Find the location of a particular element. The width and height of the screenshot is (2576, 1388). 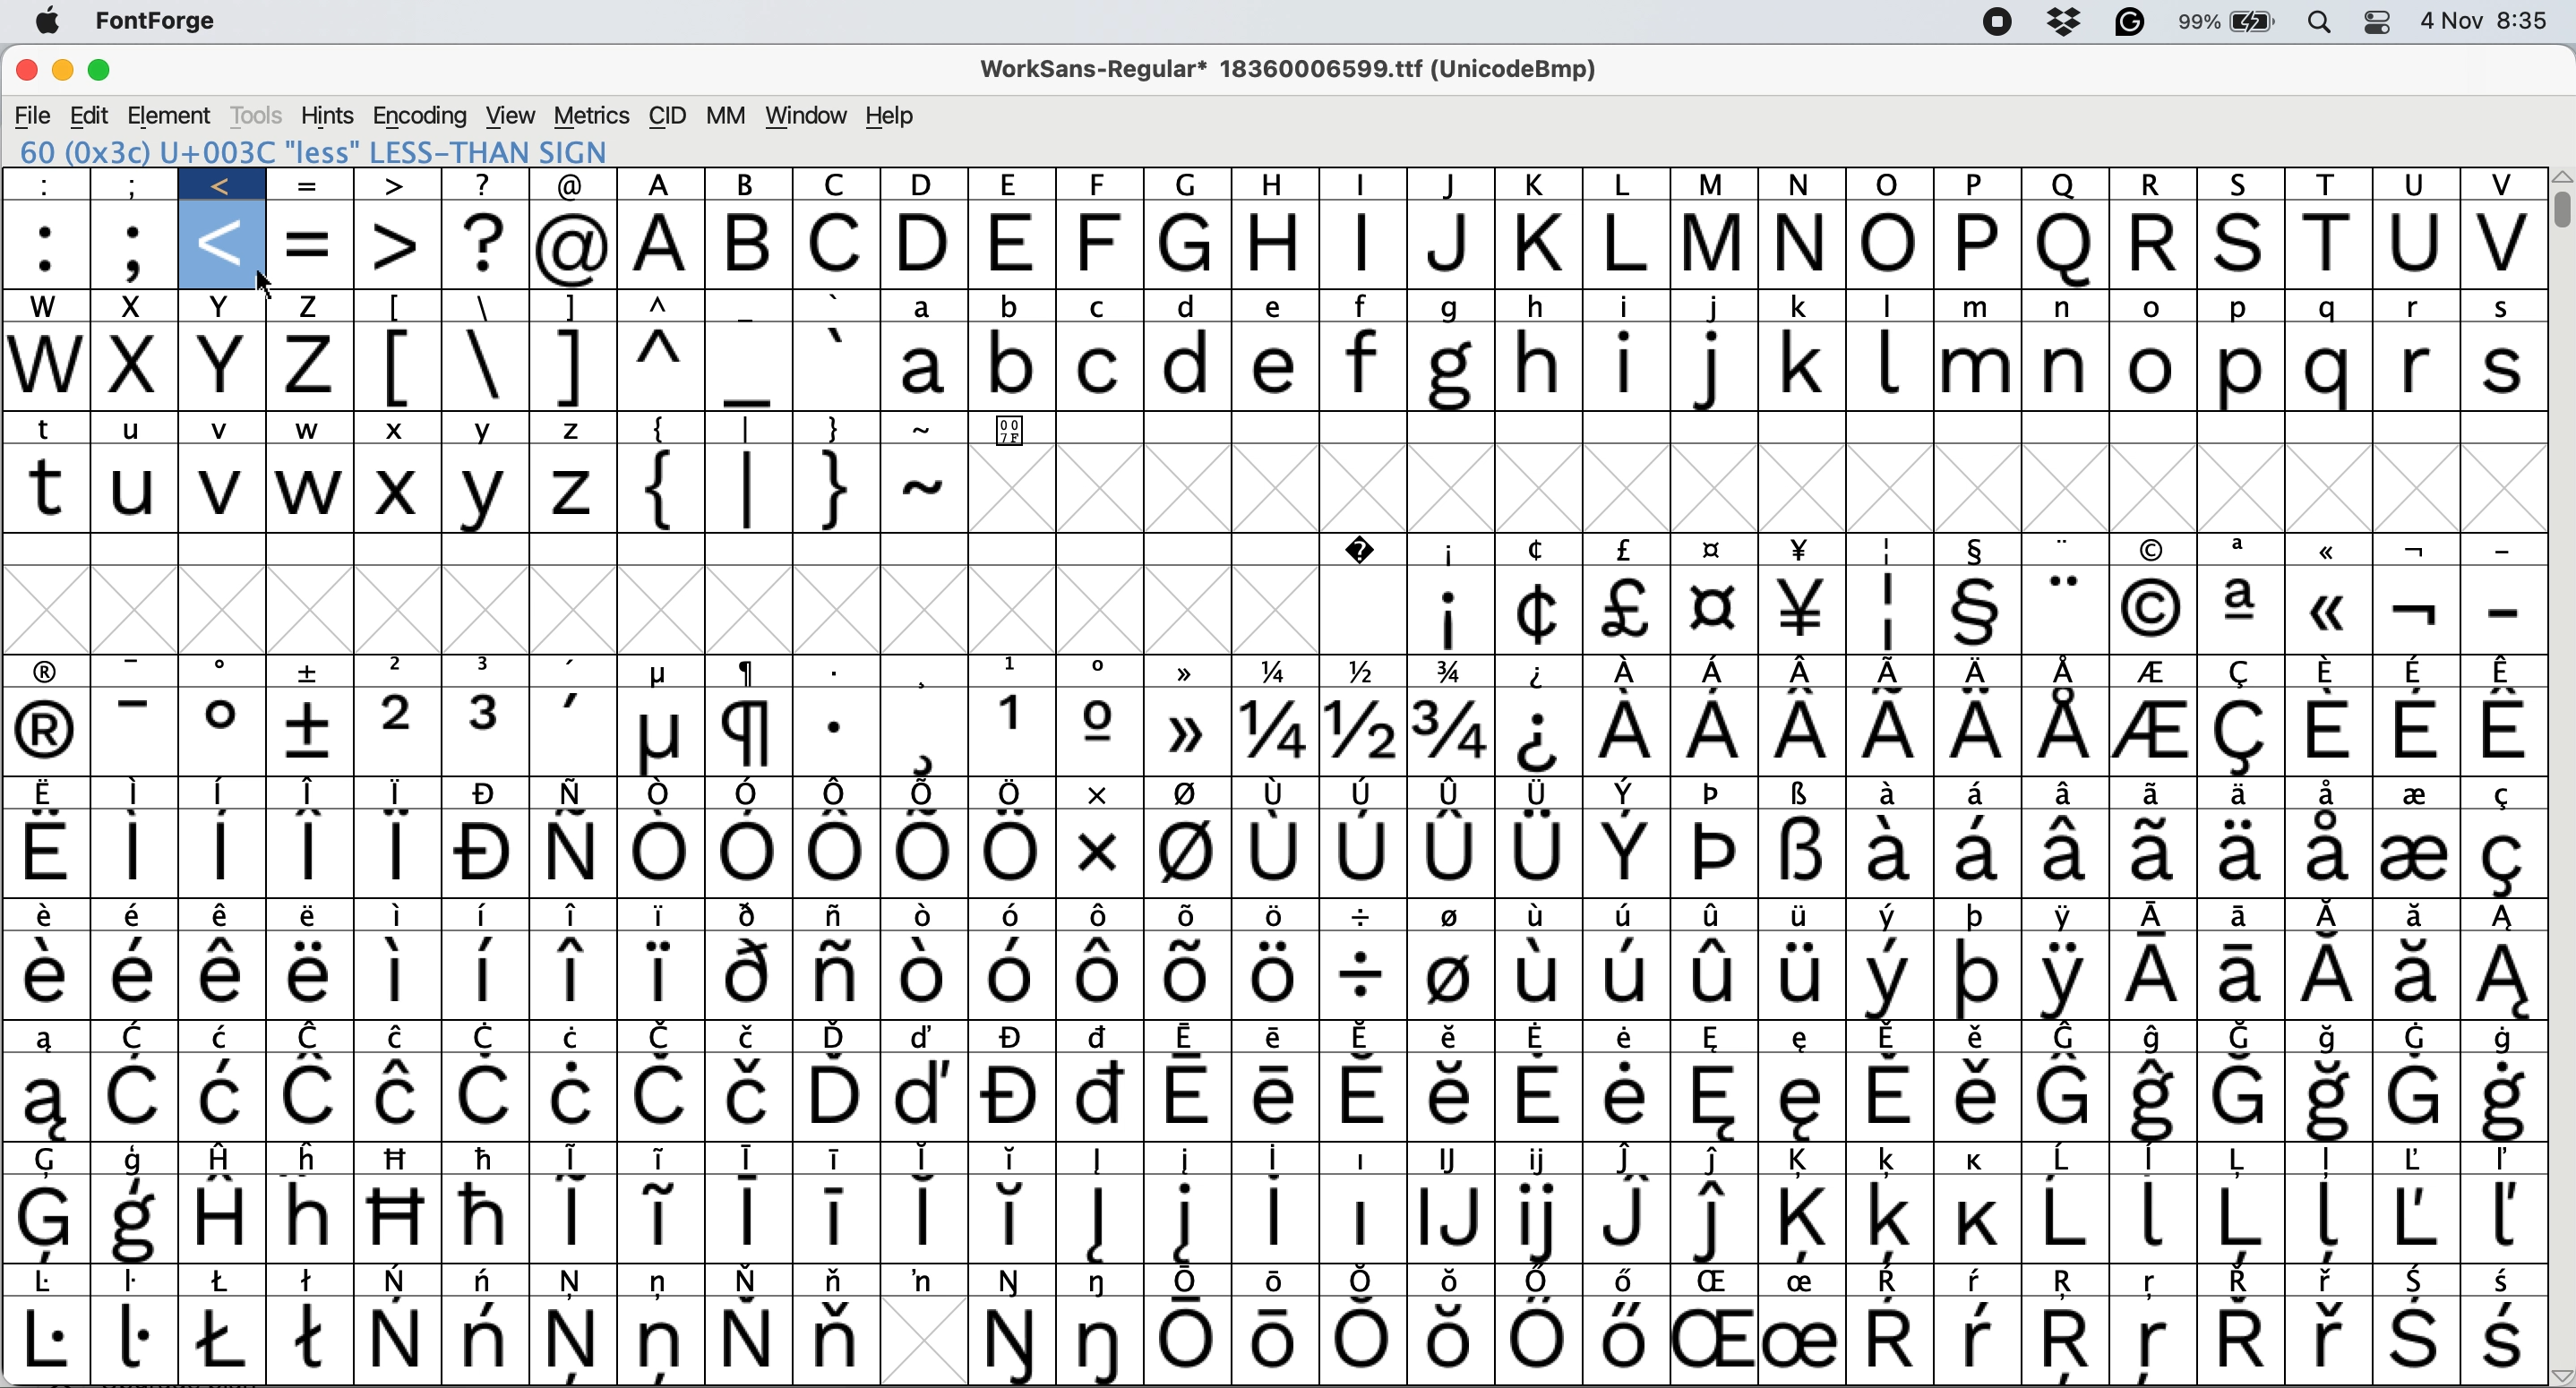

Symbol is located at coordinates (1627, 730).